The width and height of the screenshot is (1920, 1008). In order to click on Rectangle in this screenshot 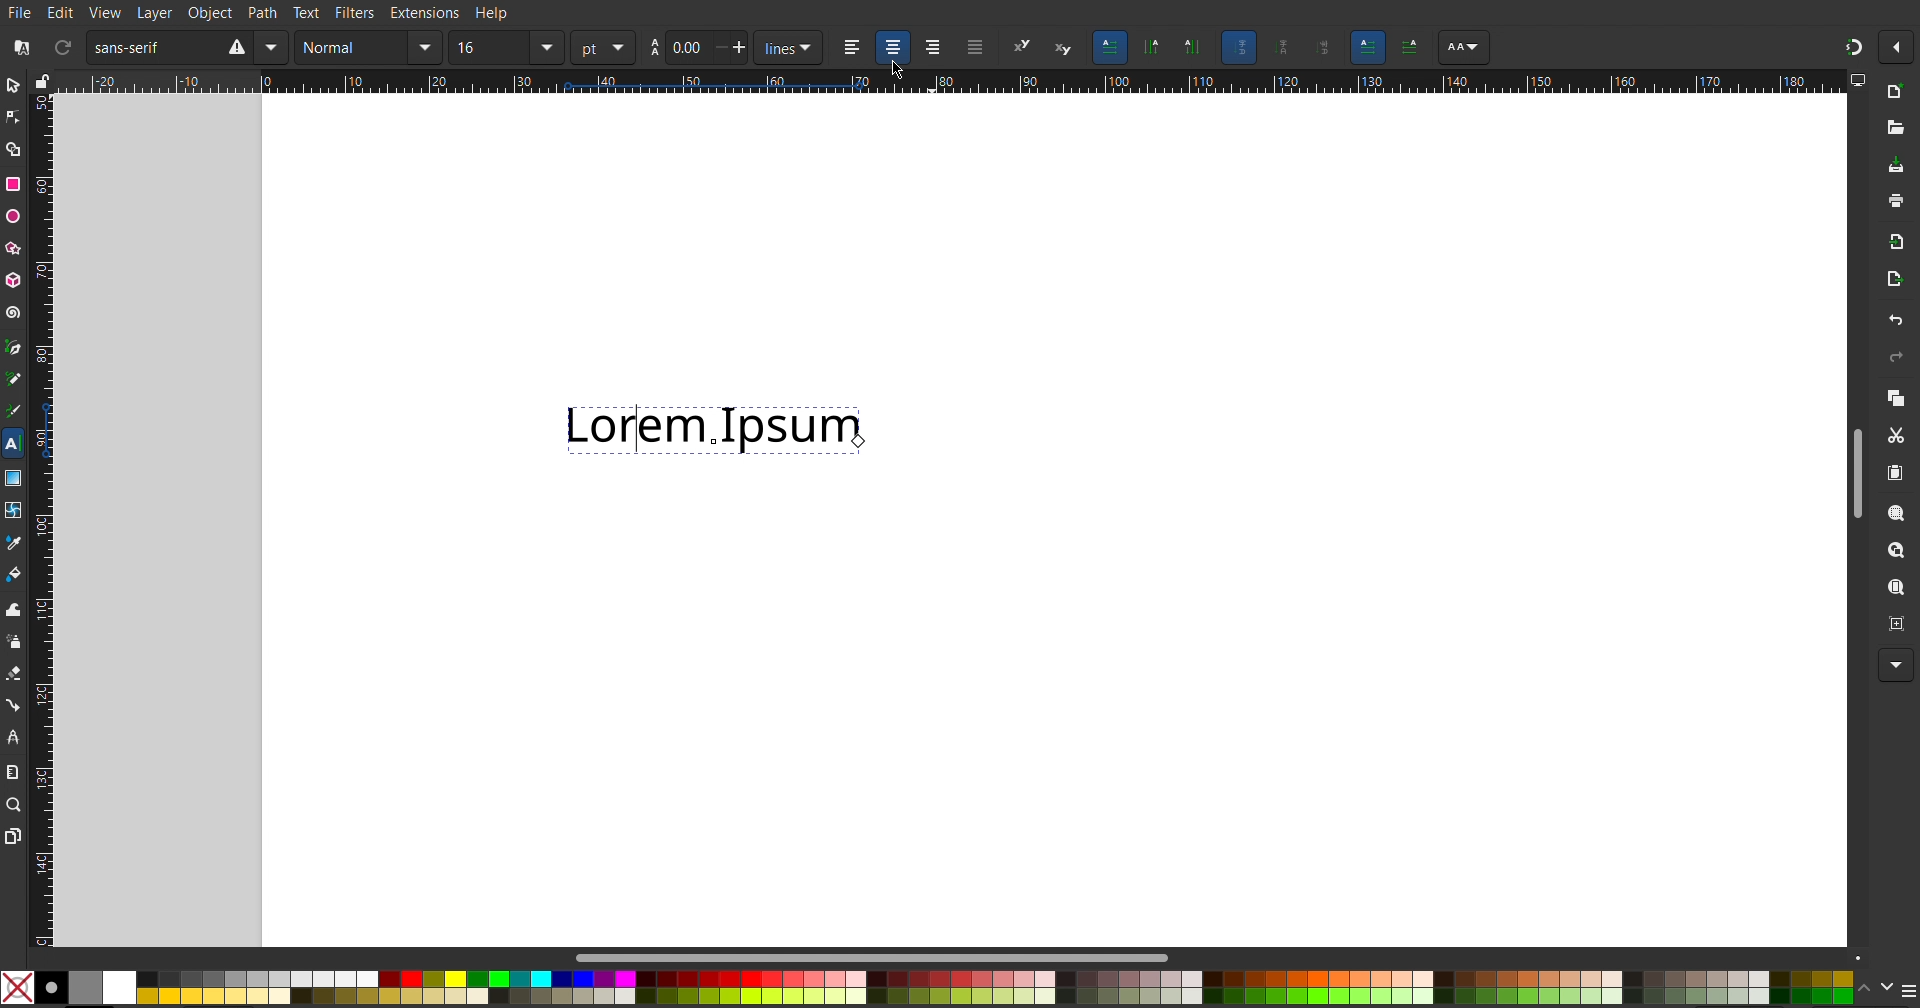, I will do `click(13, 183)`.